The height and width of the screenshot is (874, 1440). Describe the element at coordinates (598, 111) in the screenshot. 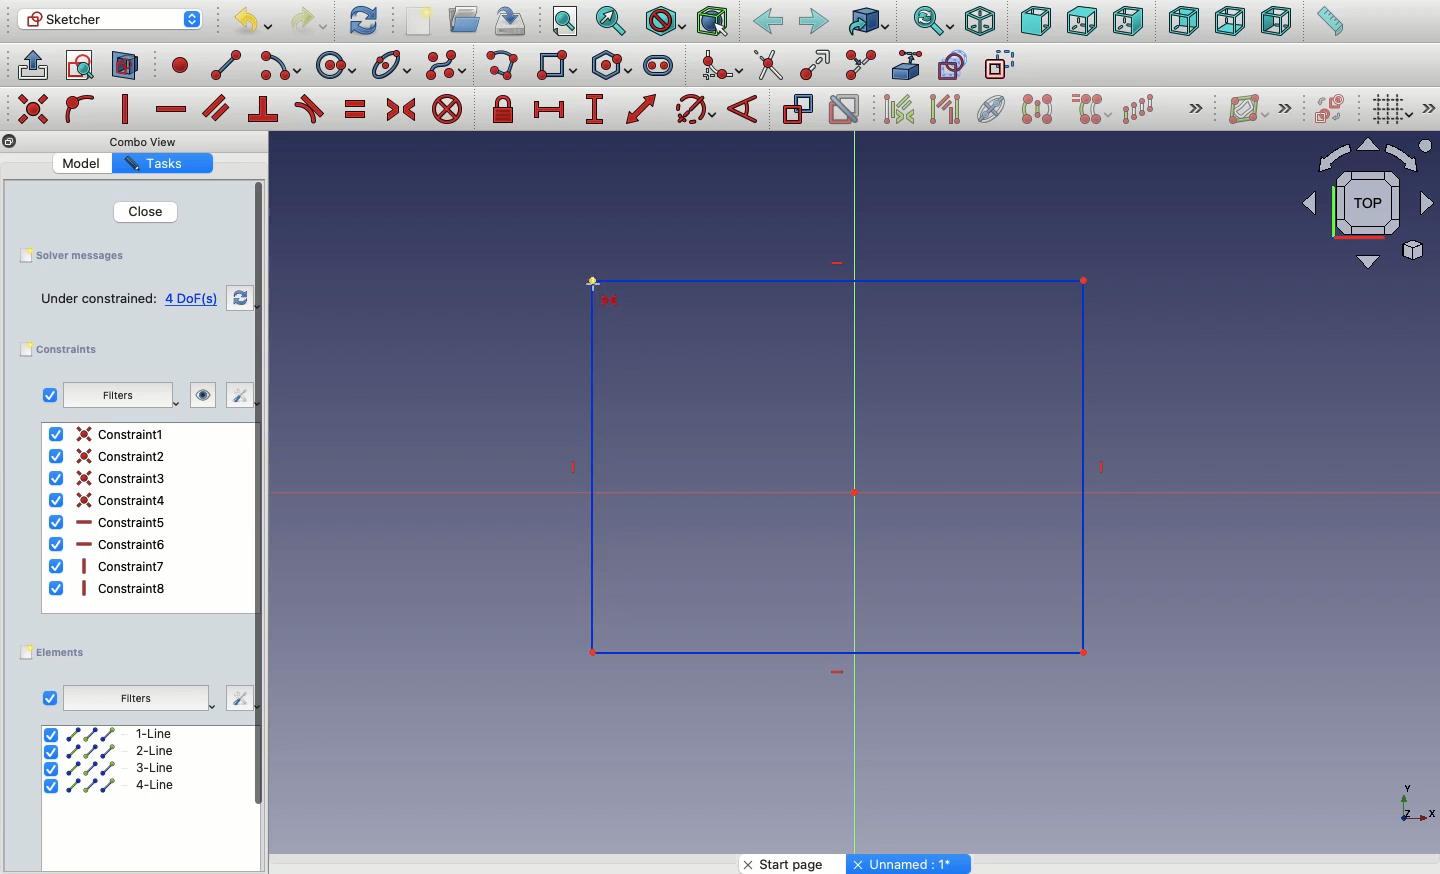

I see `constrain vertical distance` at that location.